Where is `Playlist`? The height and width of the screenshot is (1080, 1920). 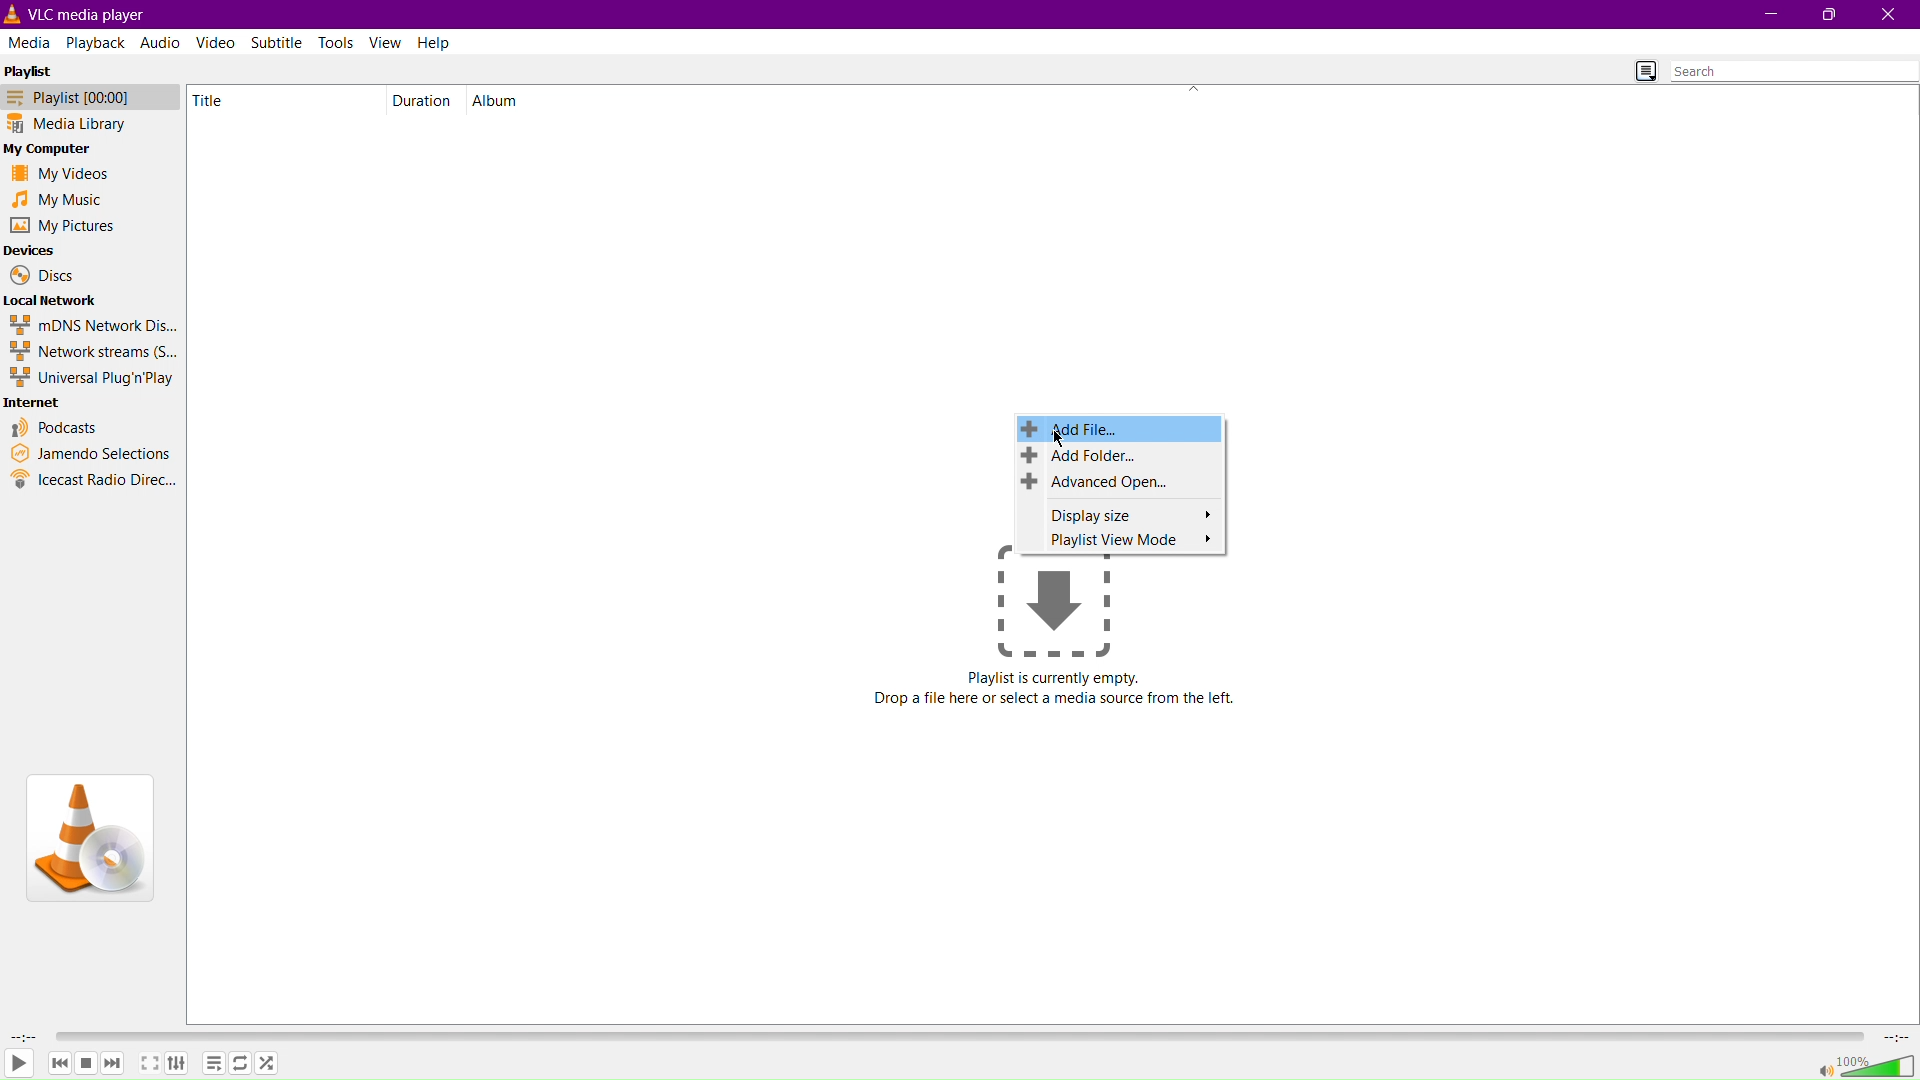 Playlist is located at coordinates (35, 69).